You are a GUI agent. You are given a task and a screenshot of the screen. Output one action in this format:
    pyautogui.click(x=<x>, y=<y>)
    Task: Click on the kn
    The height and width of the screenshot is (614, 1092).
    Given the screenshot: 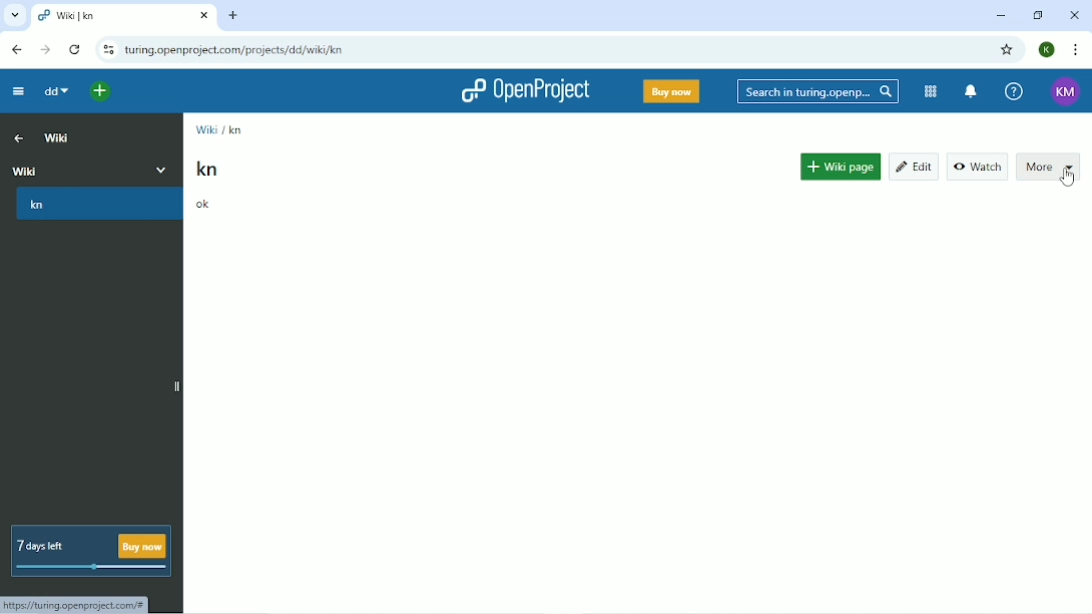 What is the action you would take?
    pyautogui.click(x=53, y=207)
    